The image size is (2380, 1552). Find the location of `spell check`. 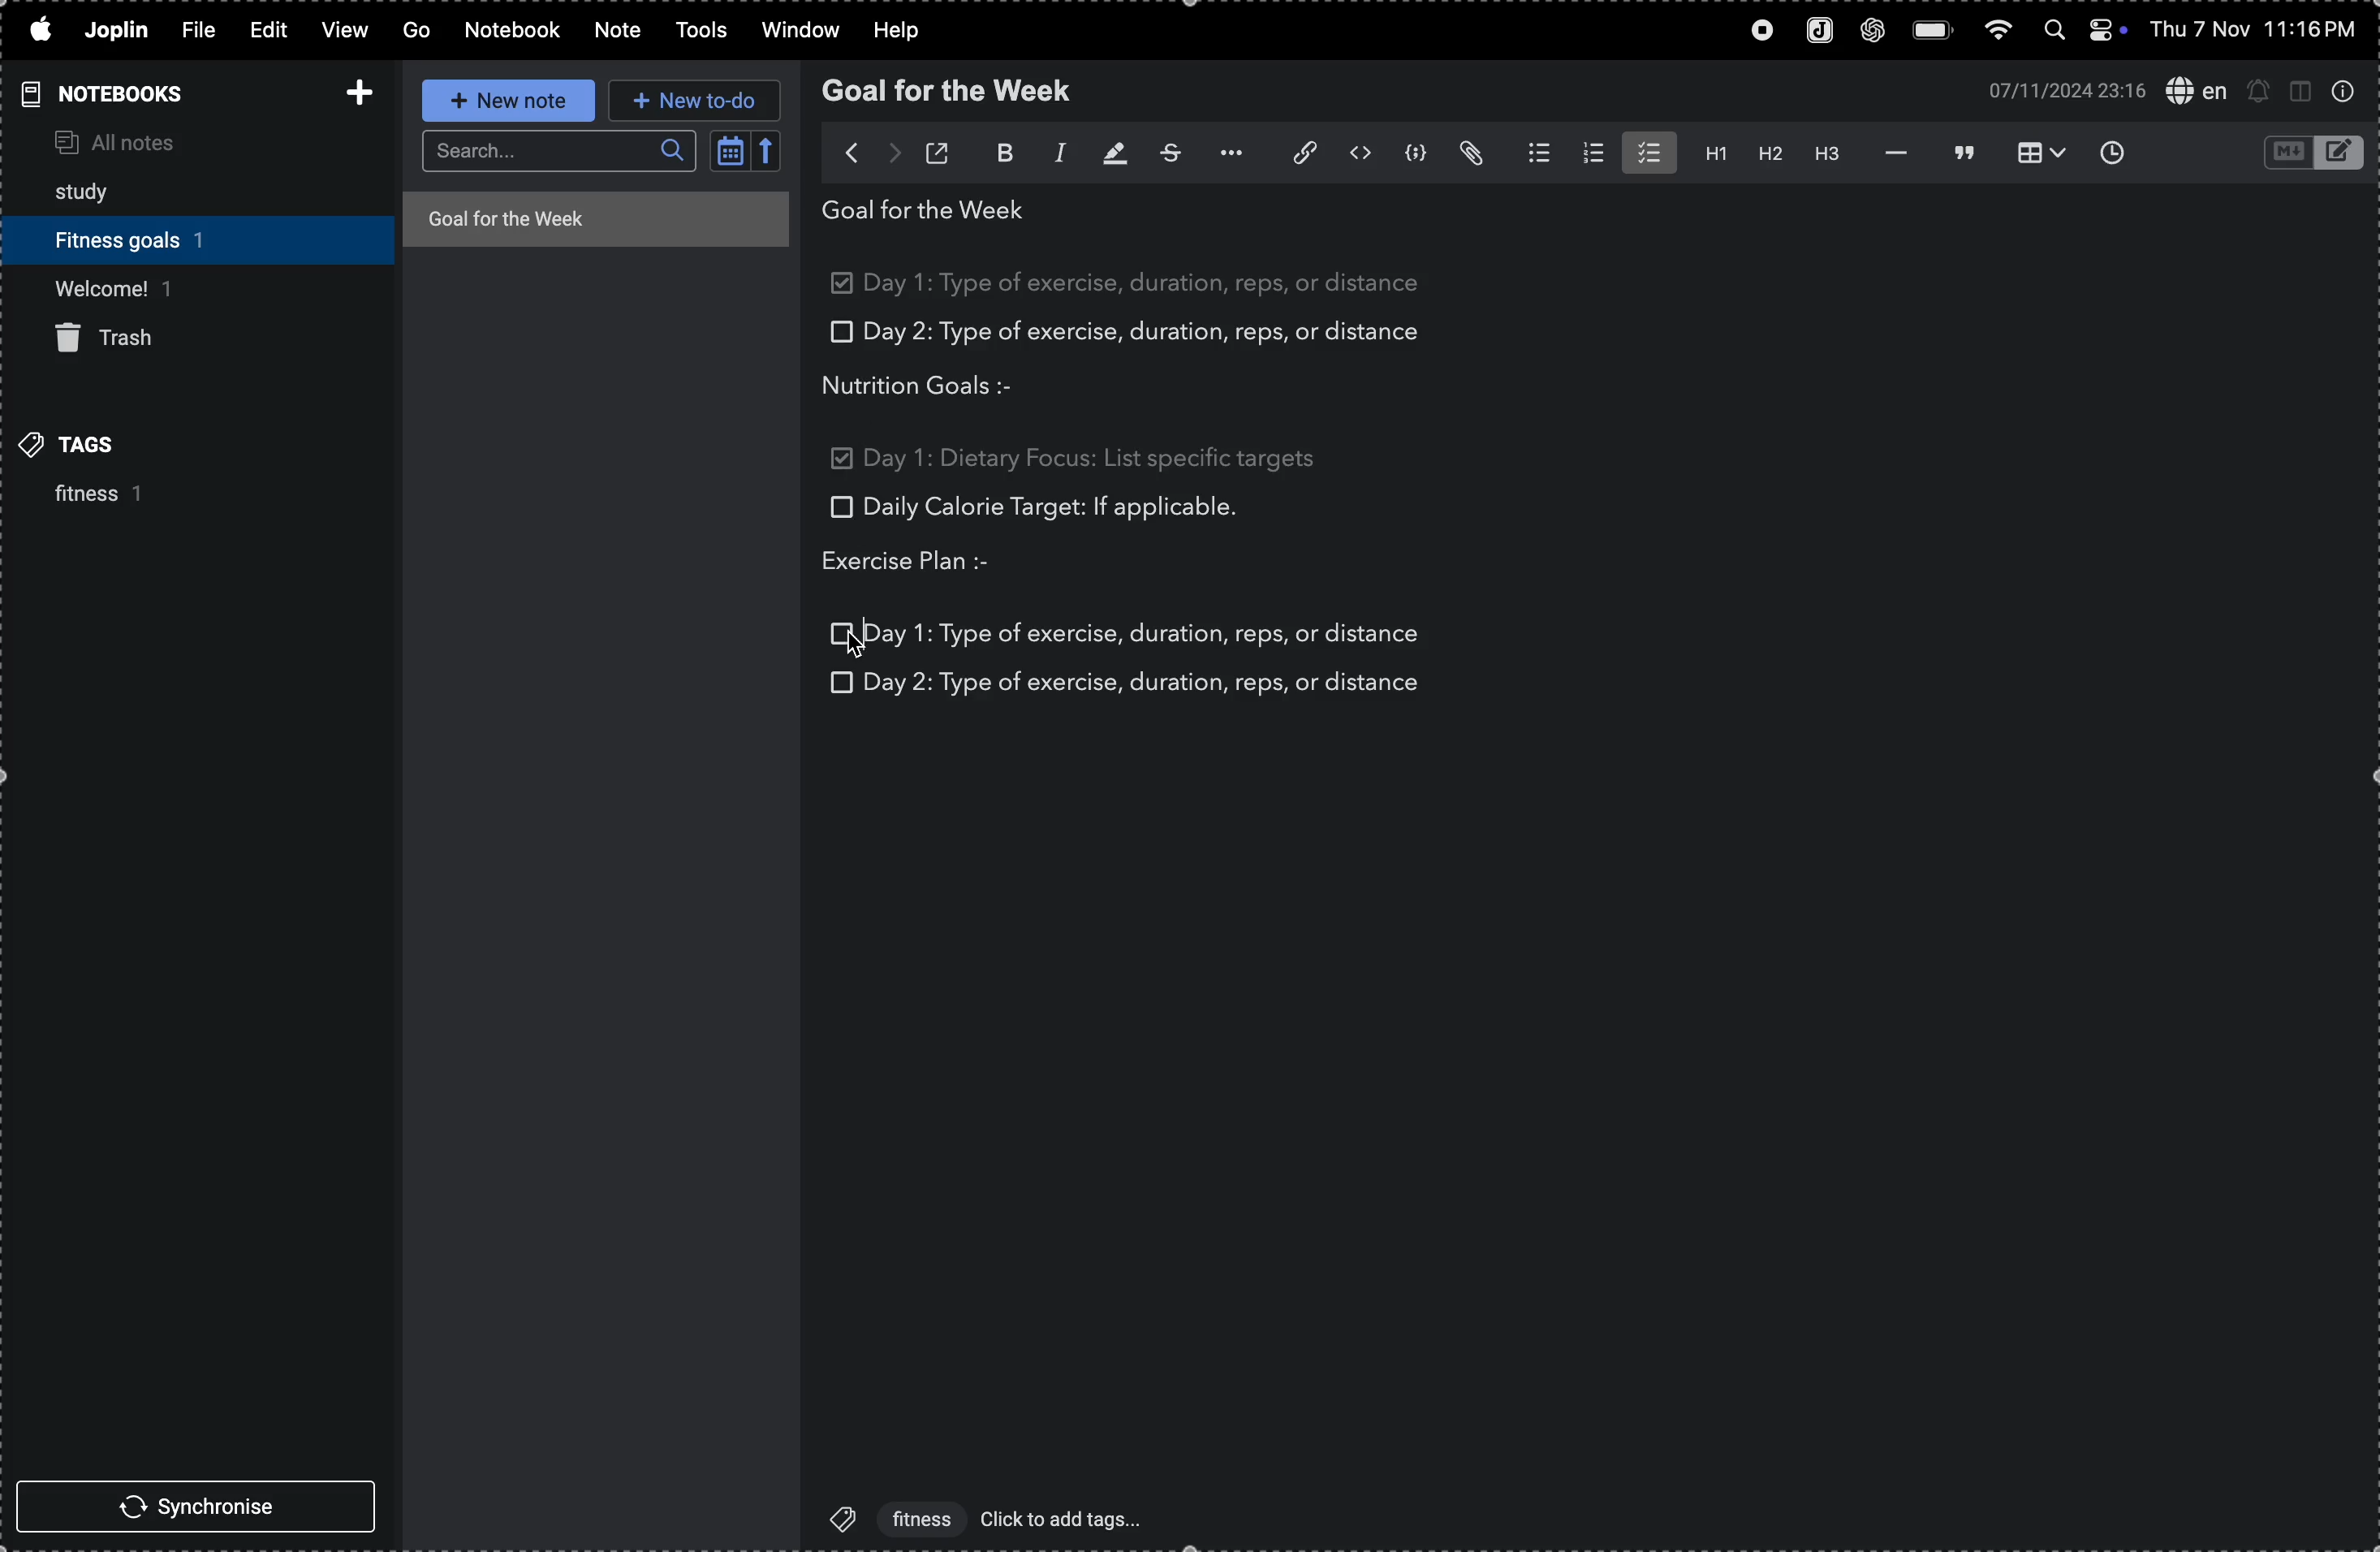

spell check is located at coordinates (2193, 92).